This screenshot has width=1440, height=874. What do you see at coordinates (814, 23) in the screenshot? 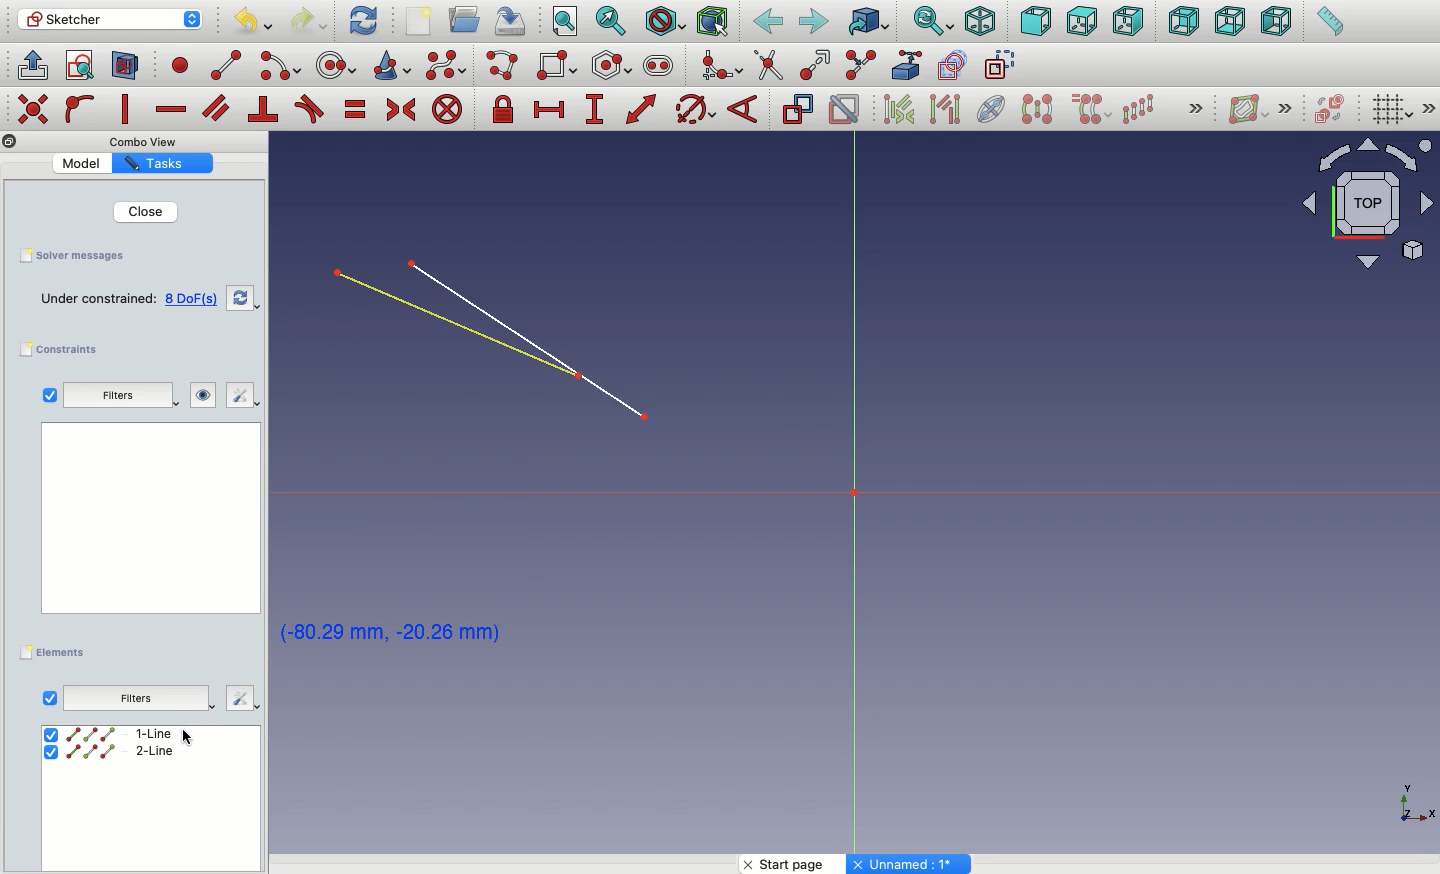
I see `Forward` at bounding box center [814, 23].